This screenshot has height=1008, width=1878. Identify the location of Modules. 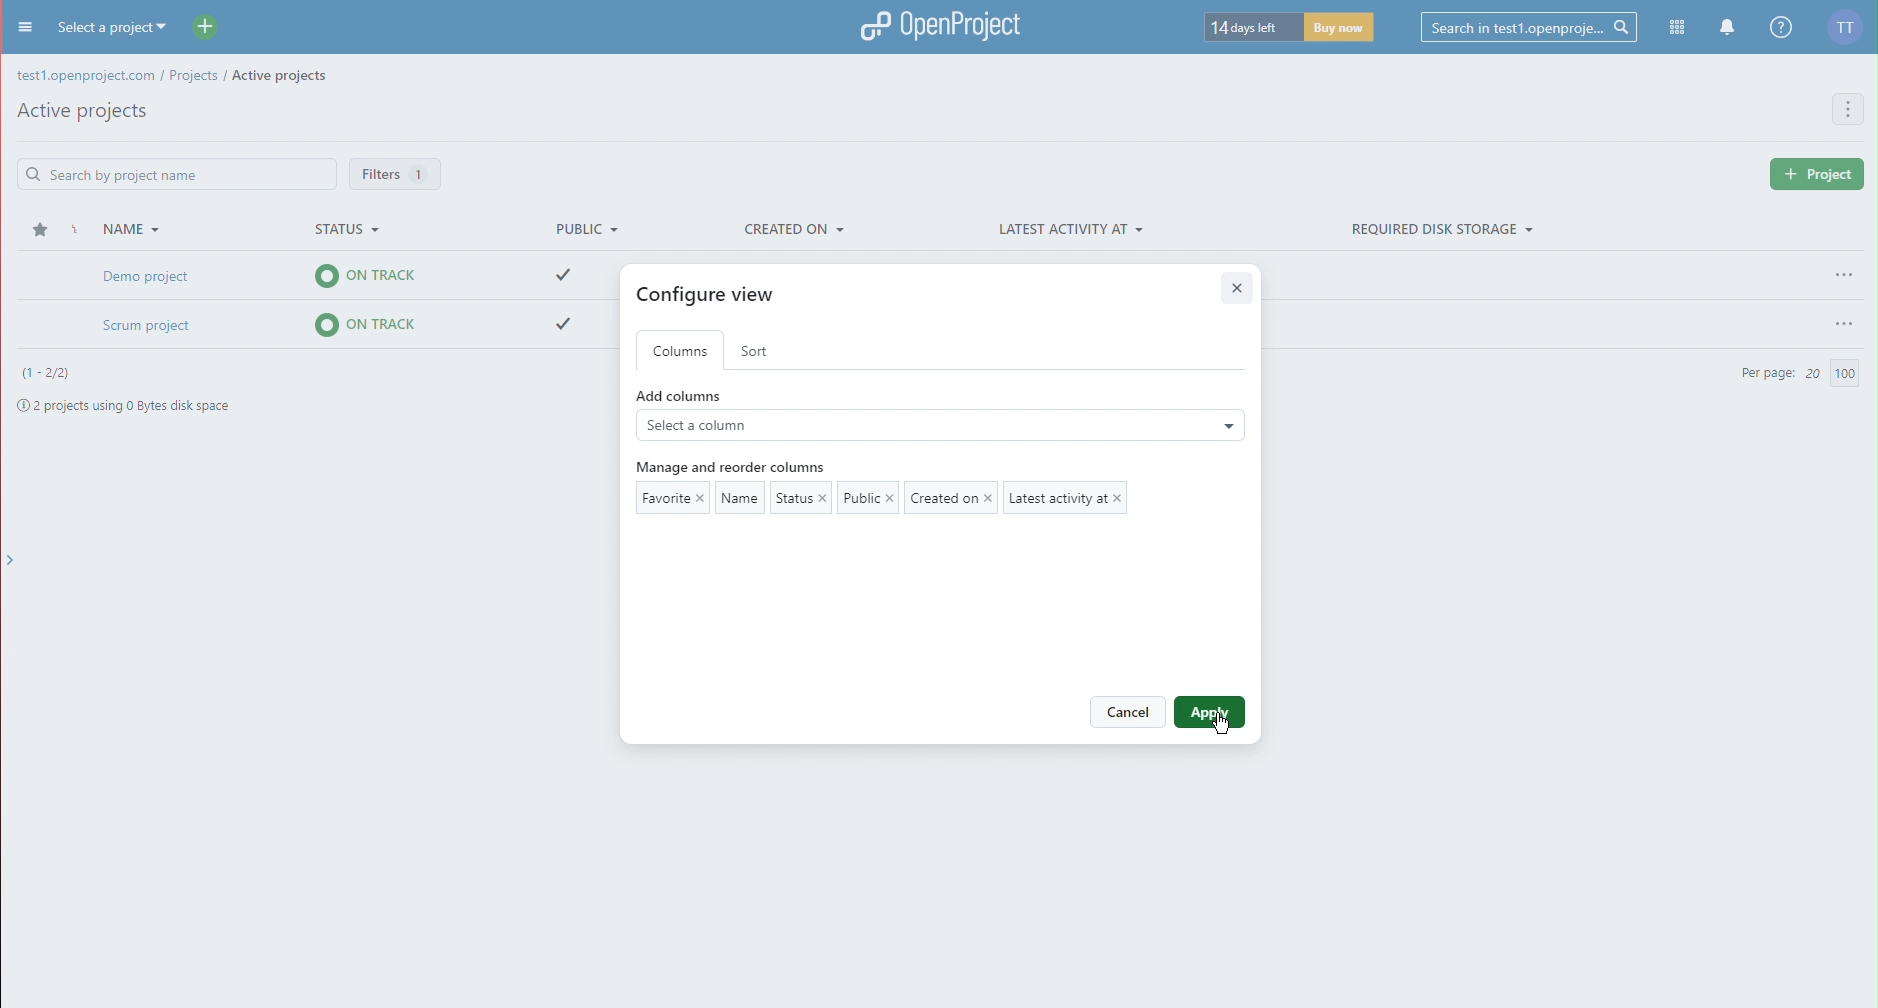
(1676, 26).